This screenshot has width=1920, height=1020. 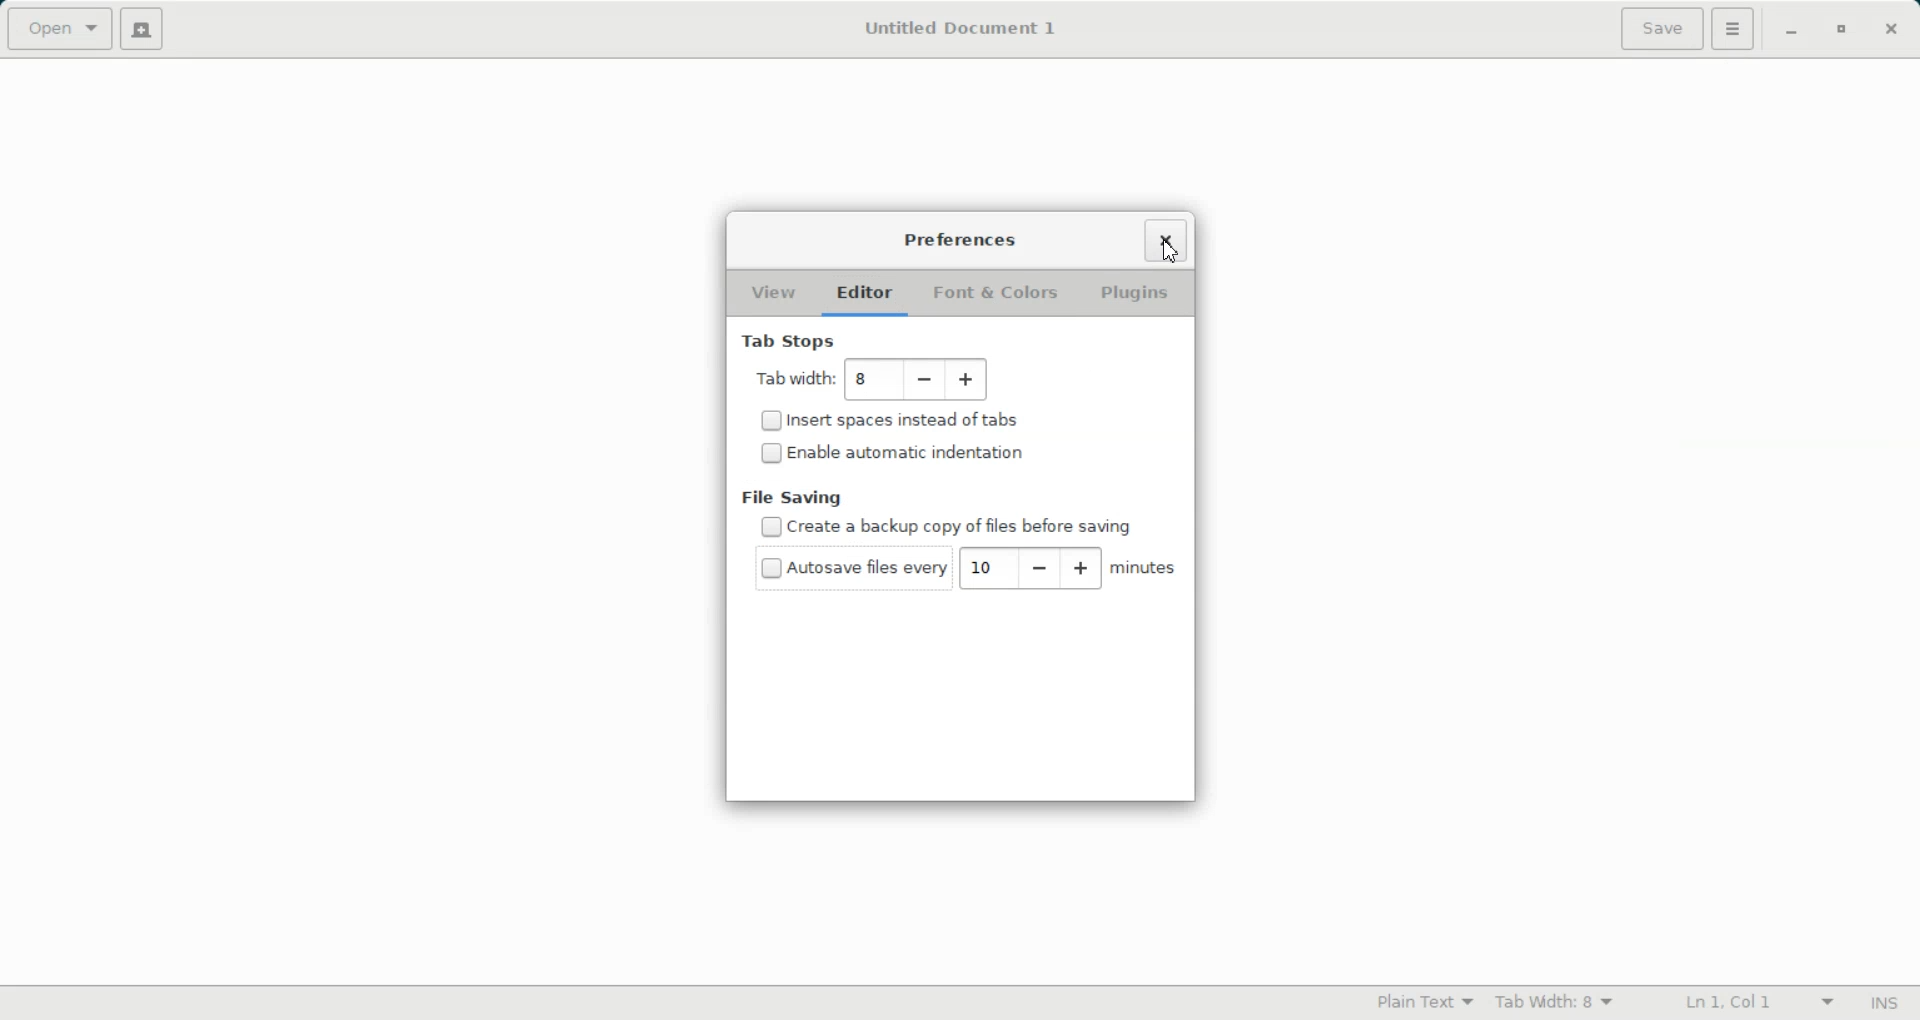 I want to click on Restore, so click(x=1841, y=30).